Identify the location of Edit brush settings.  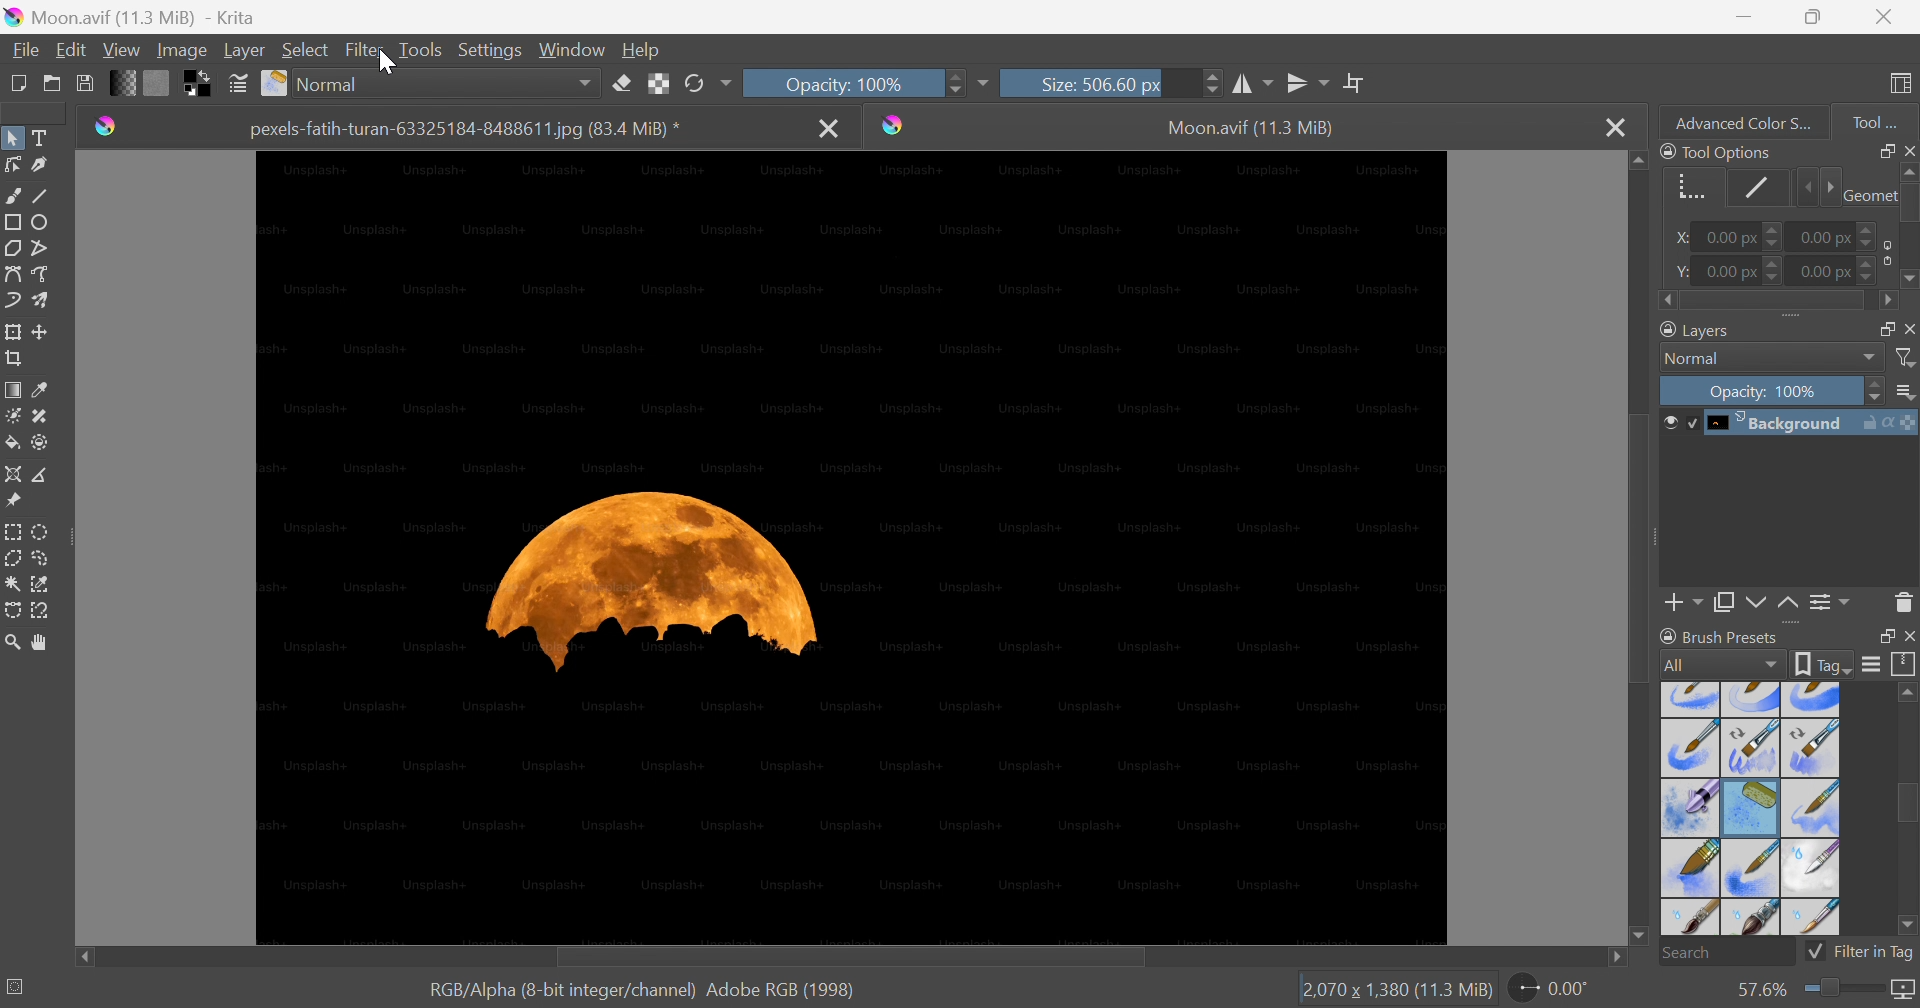
(235, 81).